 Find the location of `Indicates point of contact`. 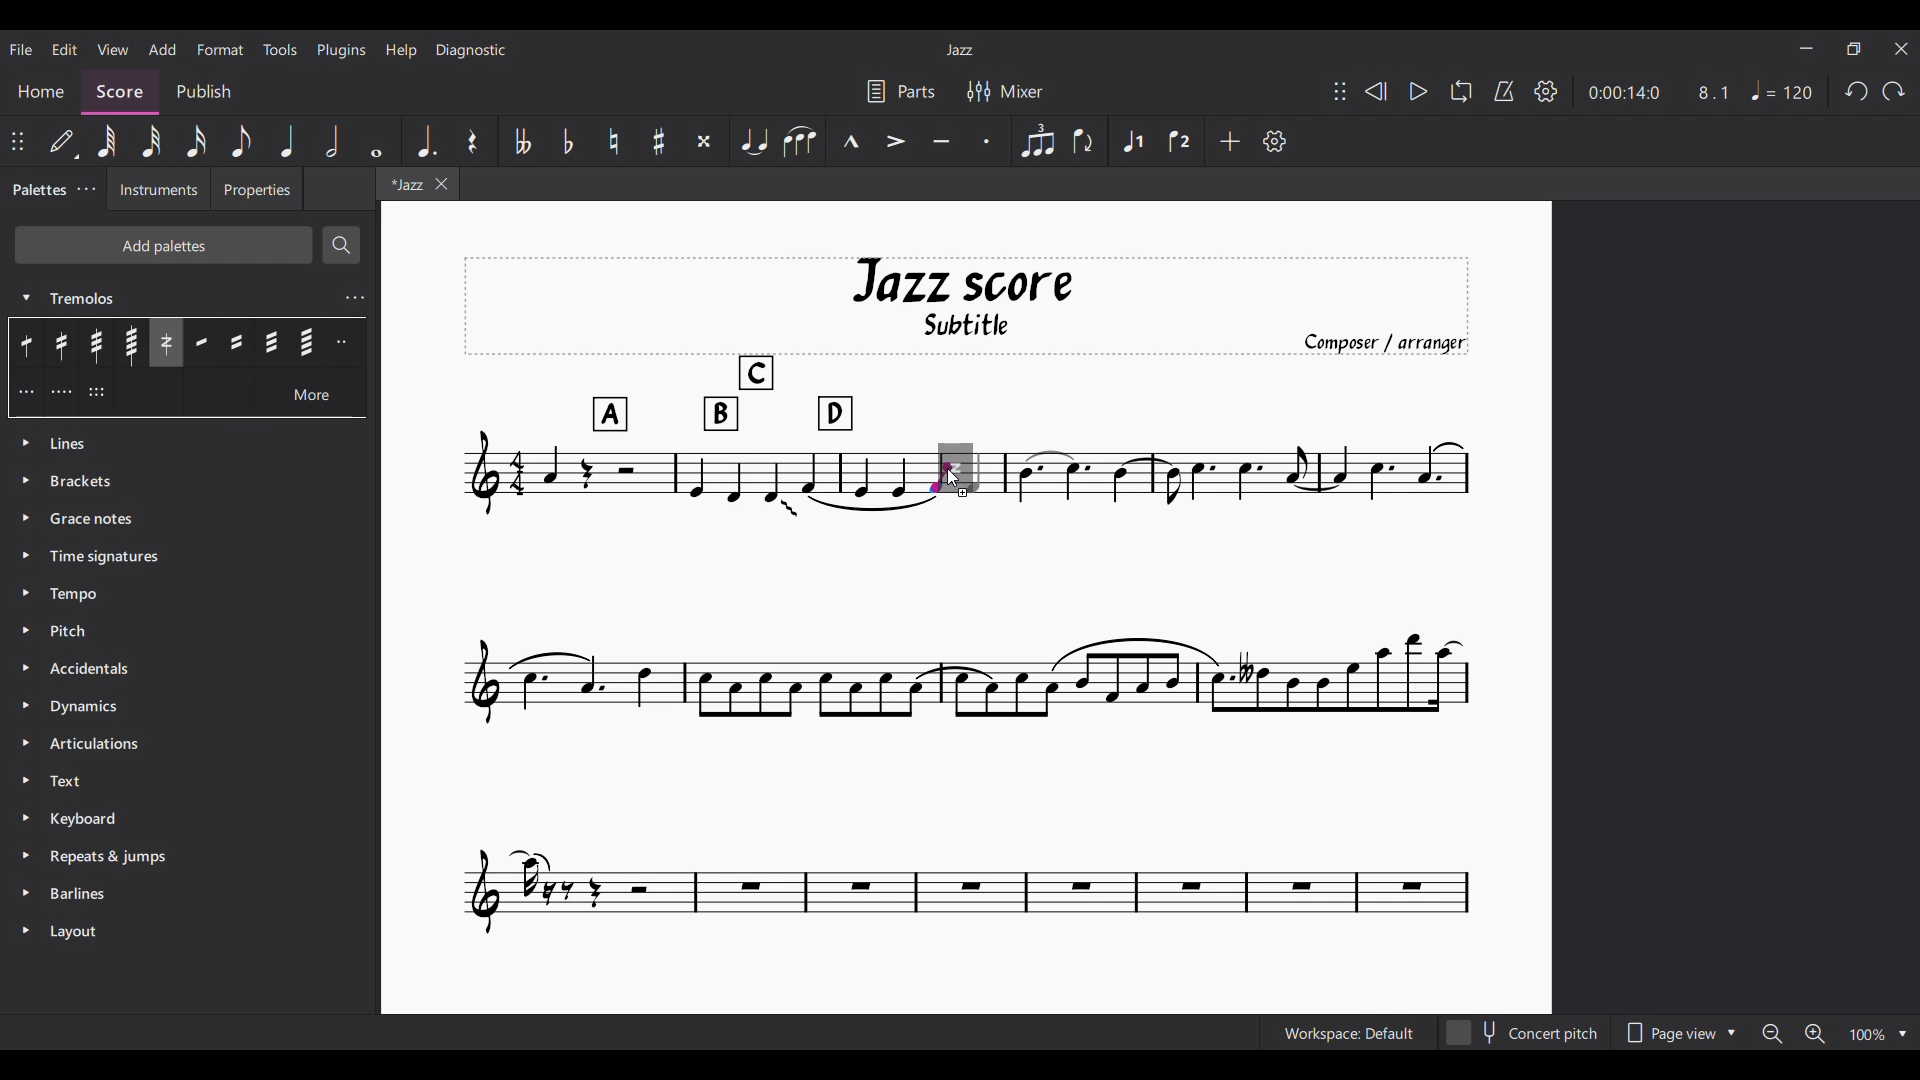

Indicates point of contact is located at coordinates (940, 477).